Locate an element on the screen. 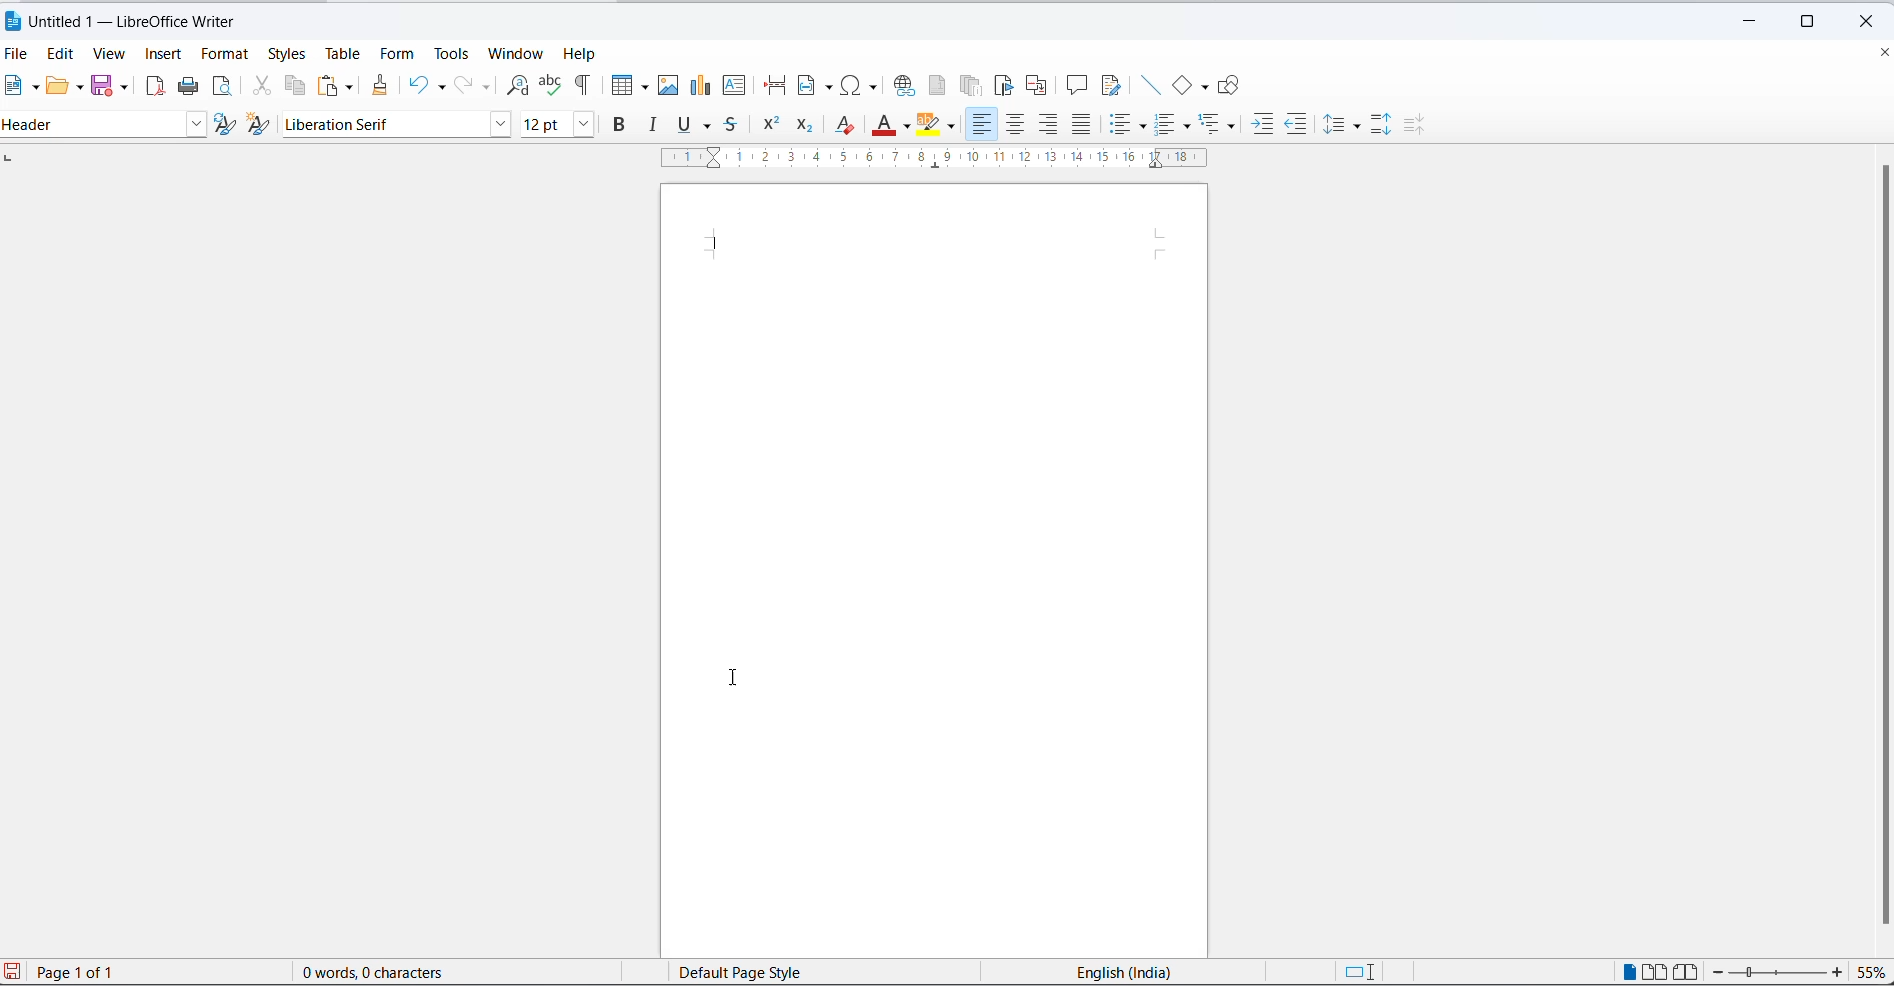 This screenshot has width=1894, height=986. insert bookmark is located at coordinates (1004, 87).